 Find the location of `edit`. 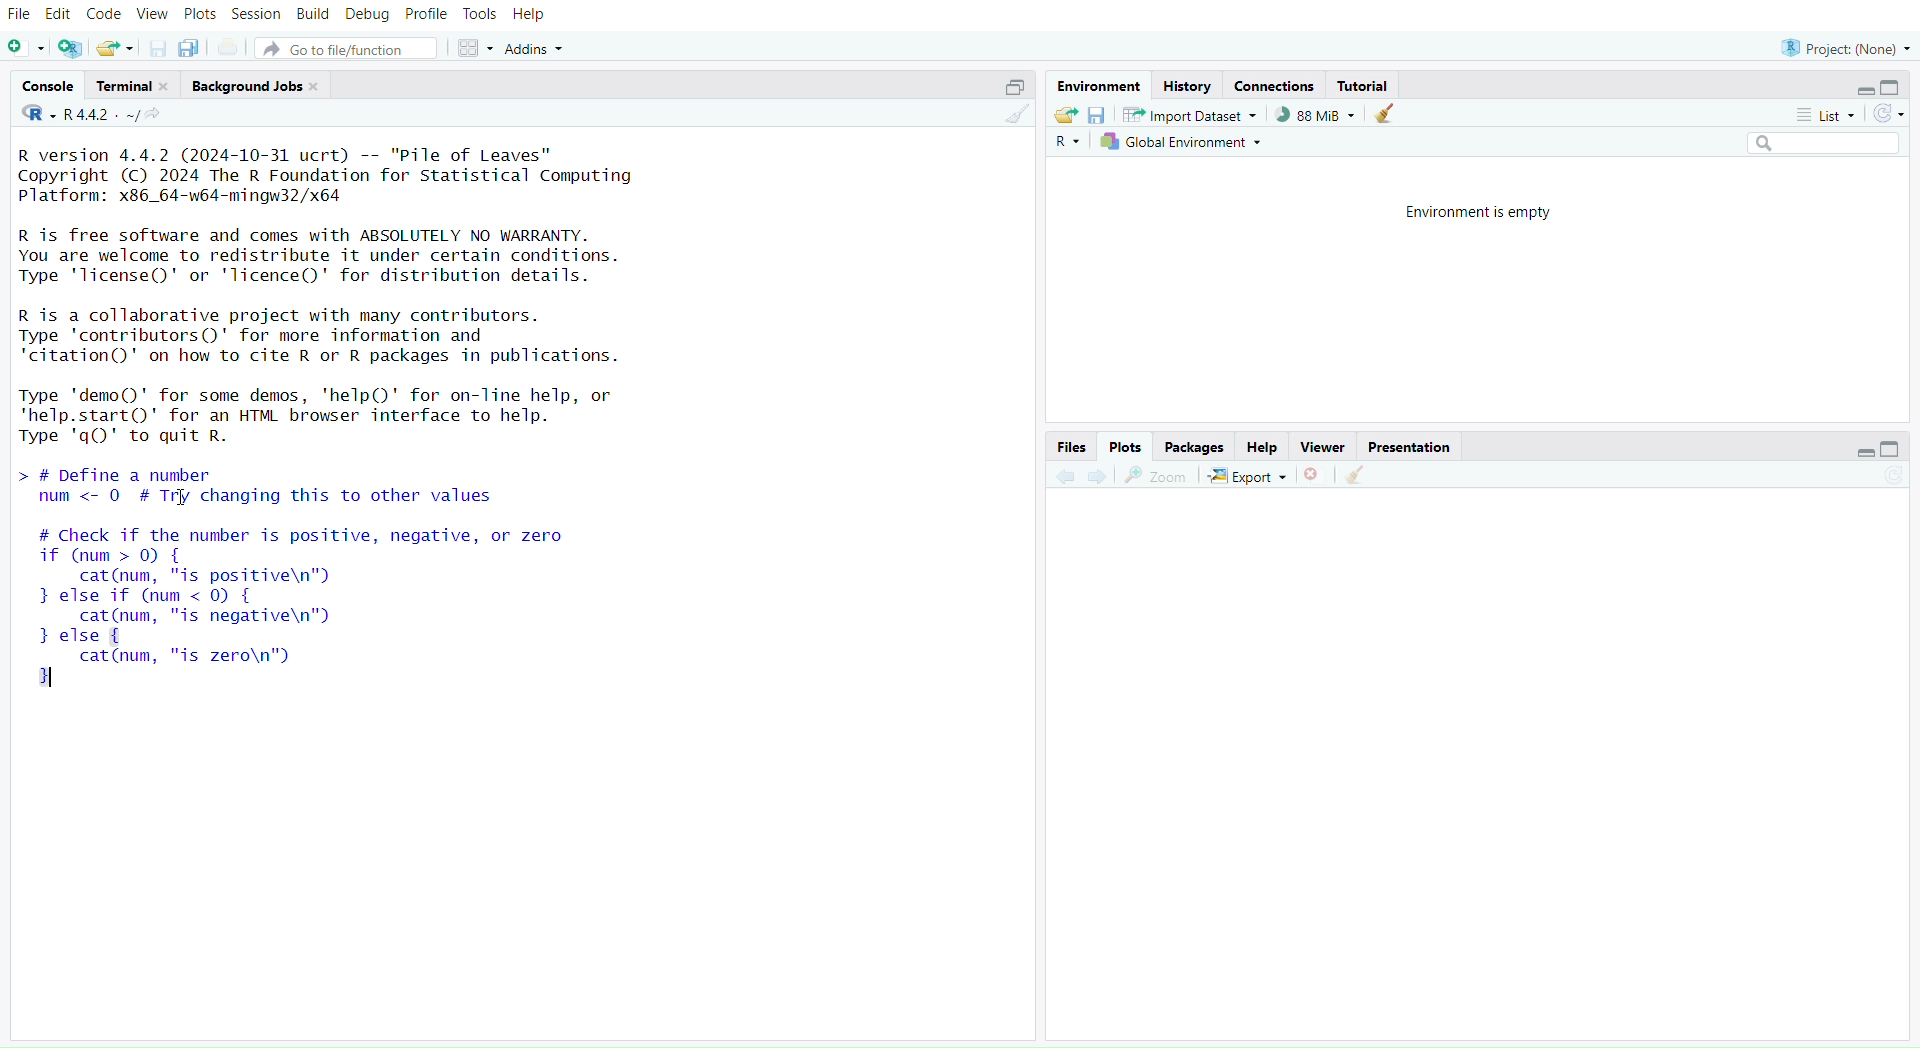

edit is located at coordinates (62, 13).